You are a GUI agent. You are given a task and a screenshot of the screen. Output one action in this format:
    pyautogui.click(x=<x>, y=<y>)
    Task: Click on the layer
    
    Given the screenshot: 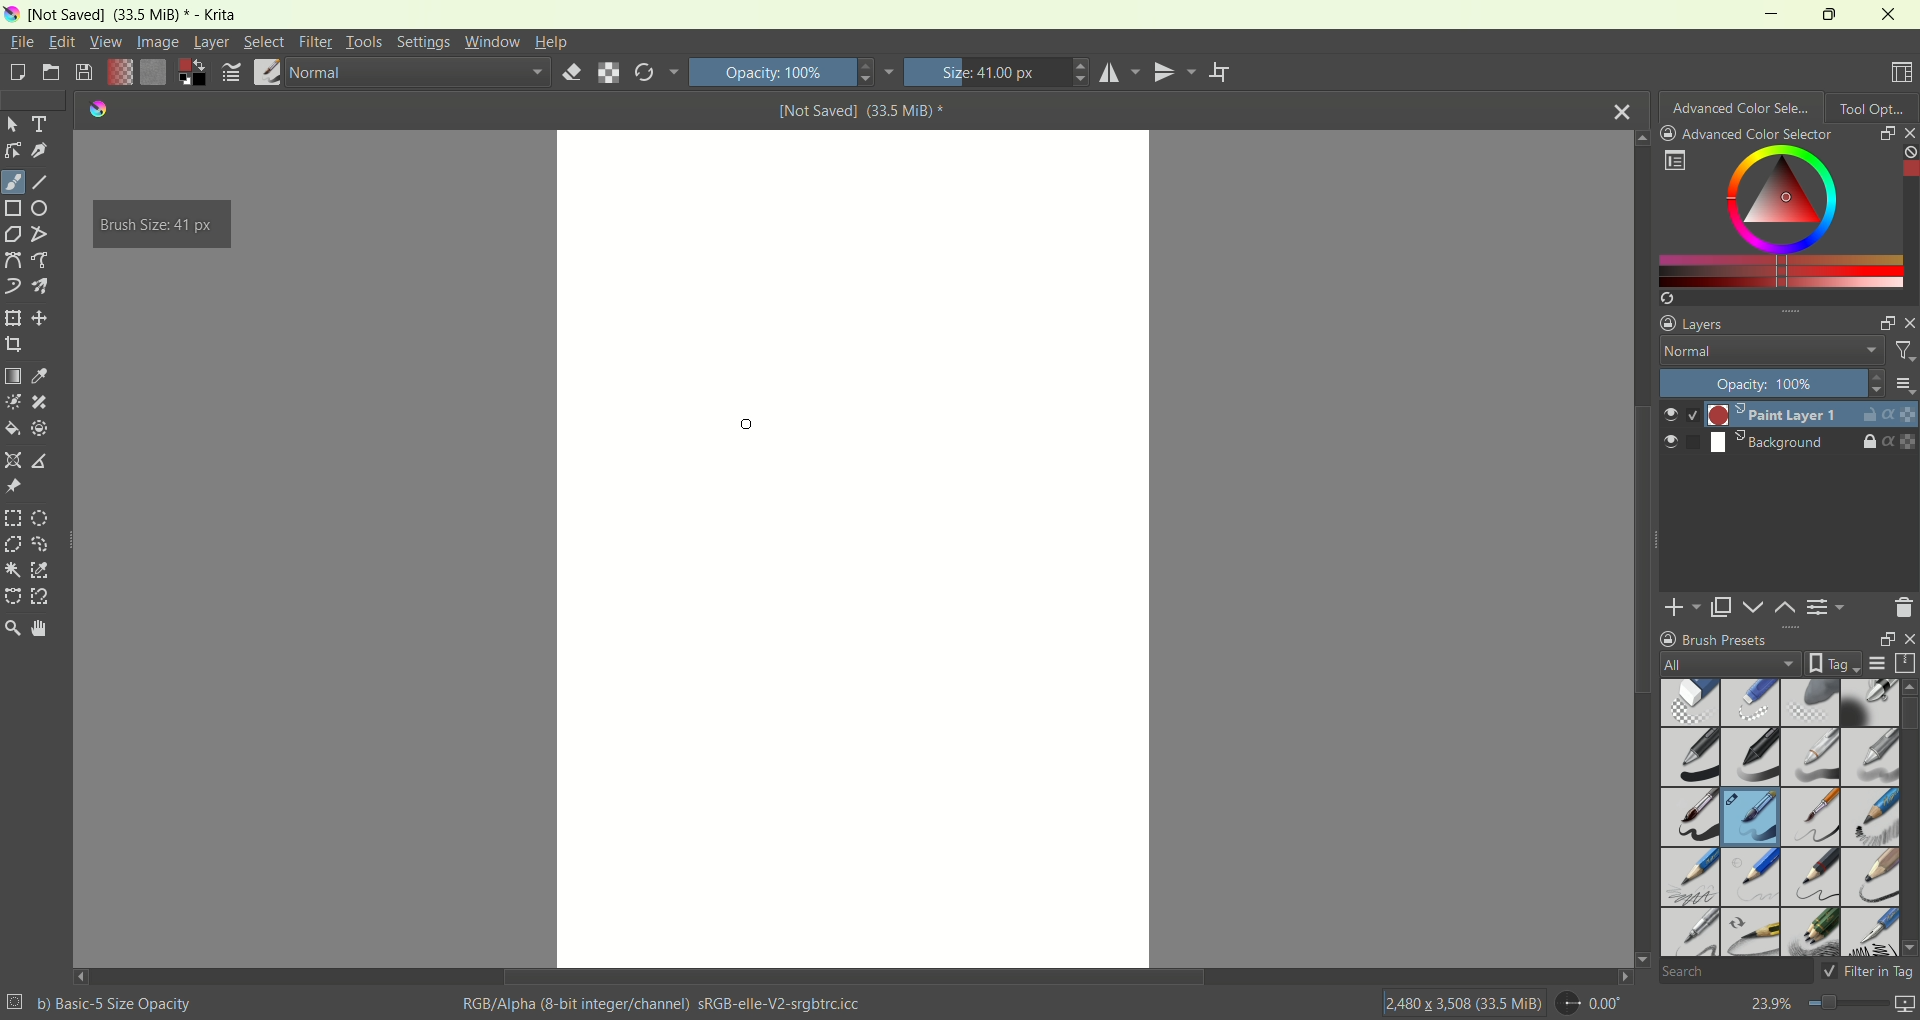 What is the action you would take?
    pyautogui.click(x=211, y=44)
    